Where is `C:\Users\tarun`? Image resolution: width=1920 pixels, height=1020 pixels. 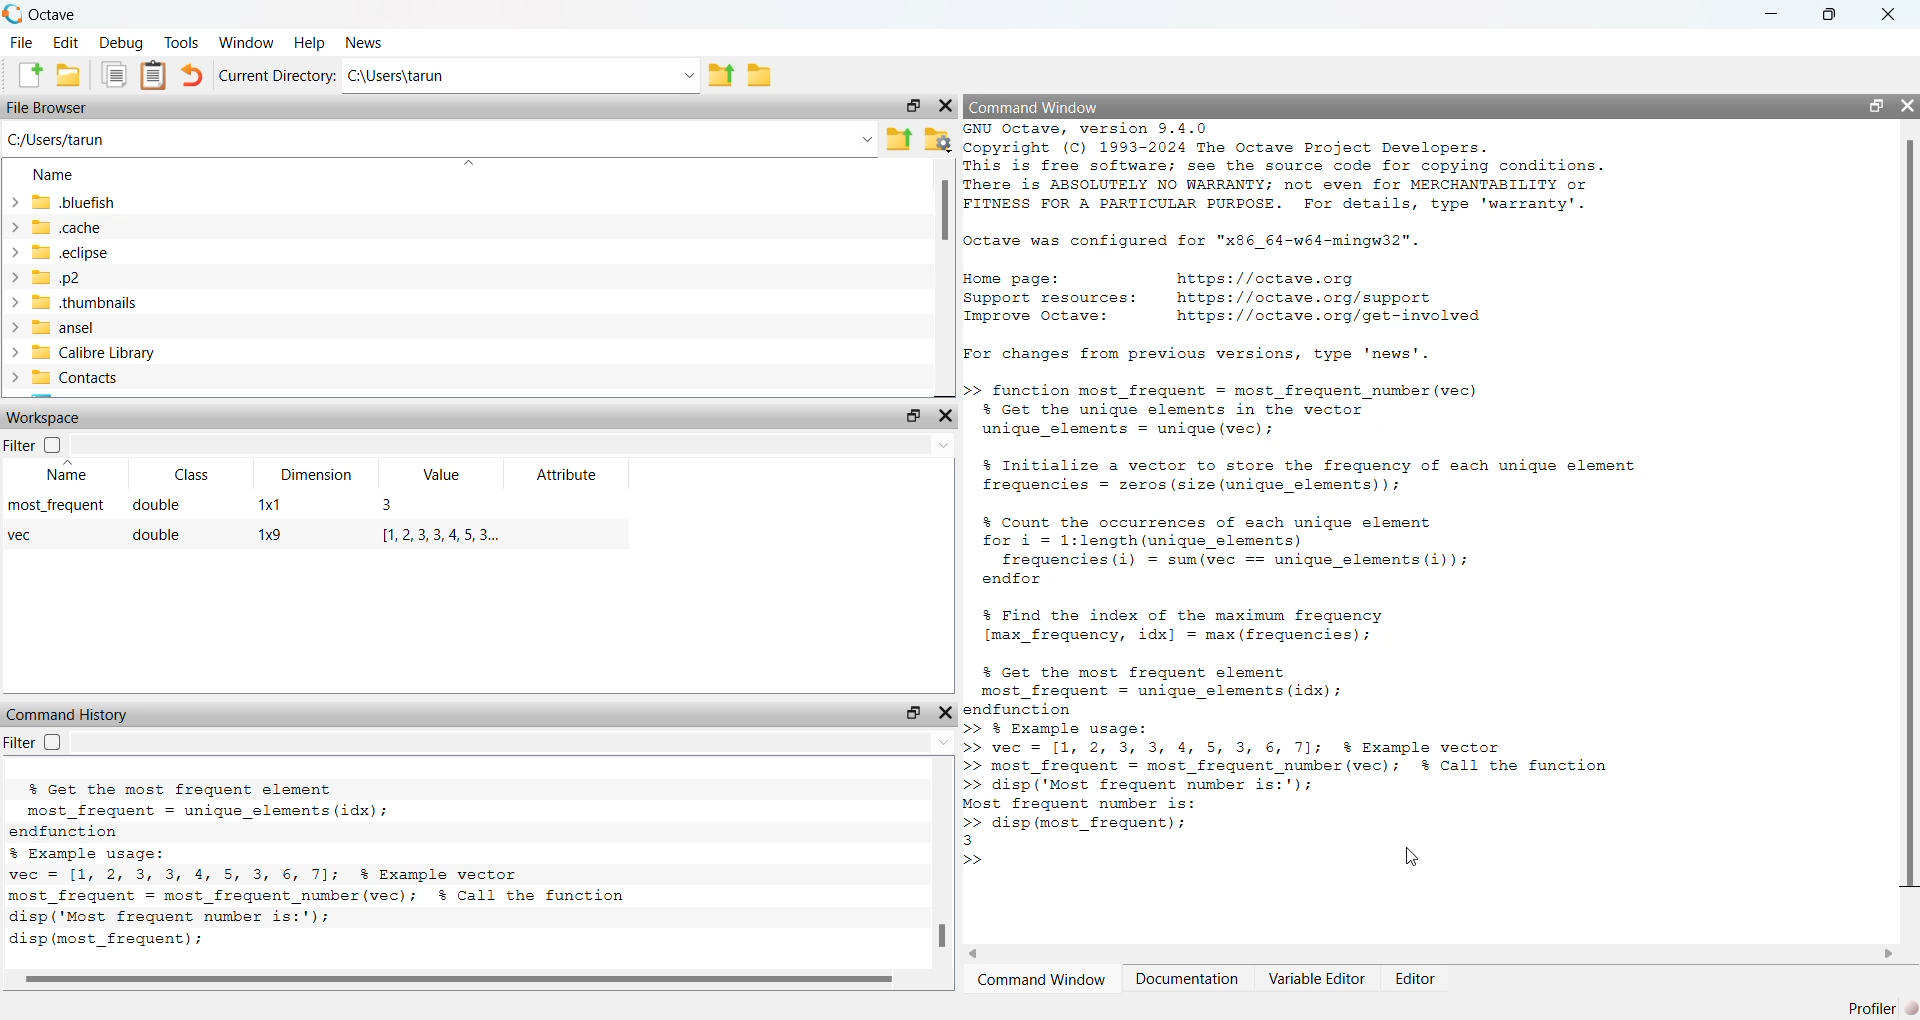 C:\Users\tarun is located at coordinates (507, 76).